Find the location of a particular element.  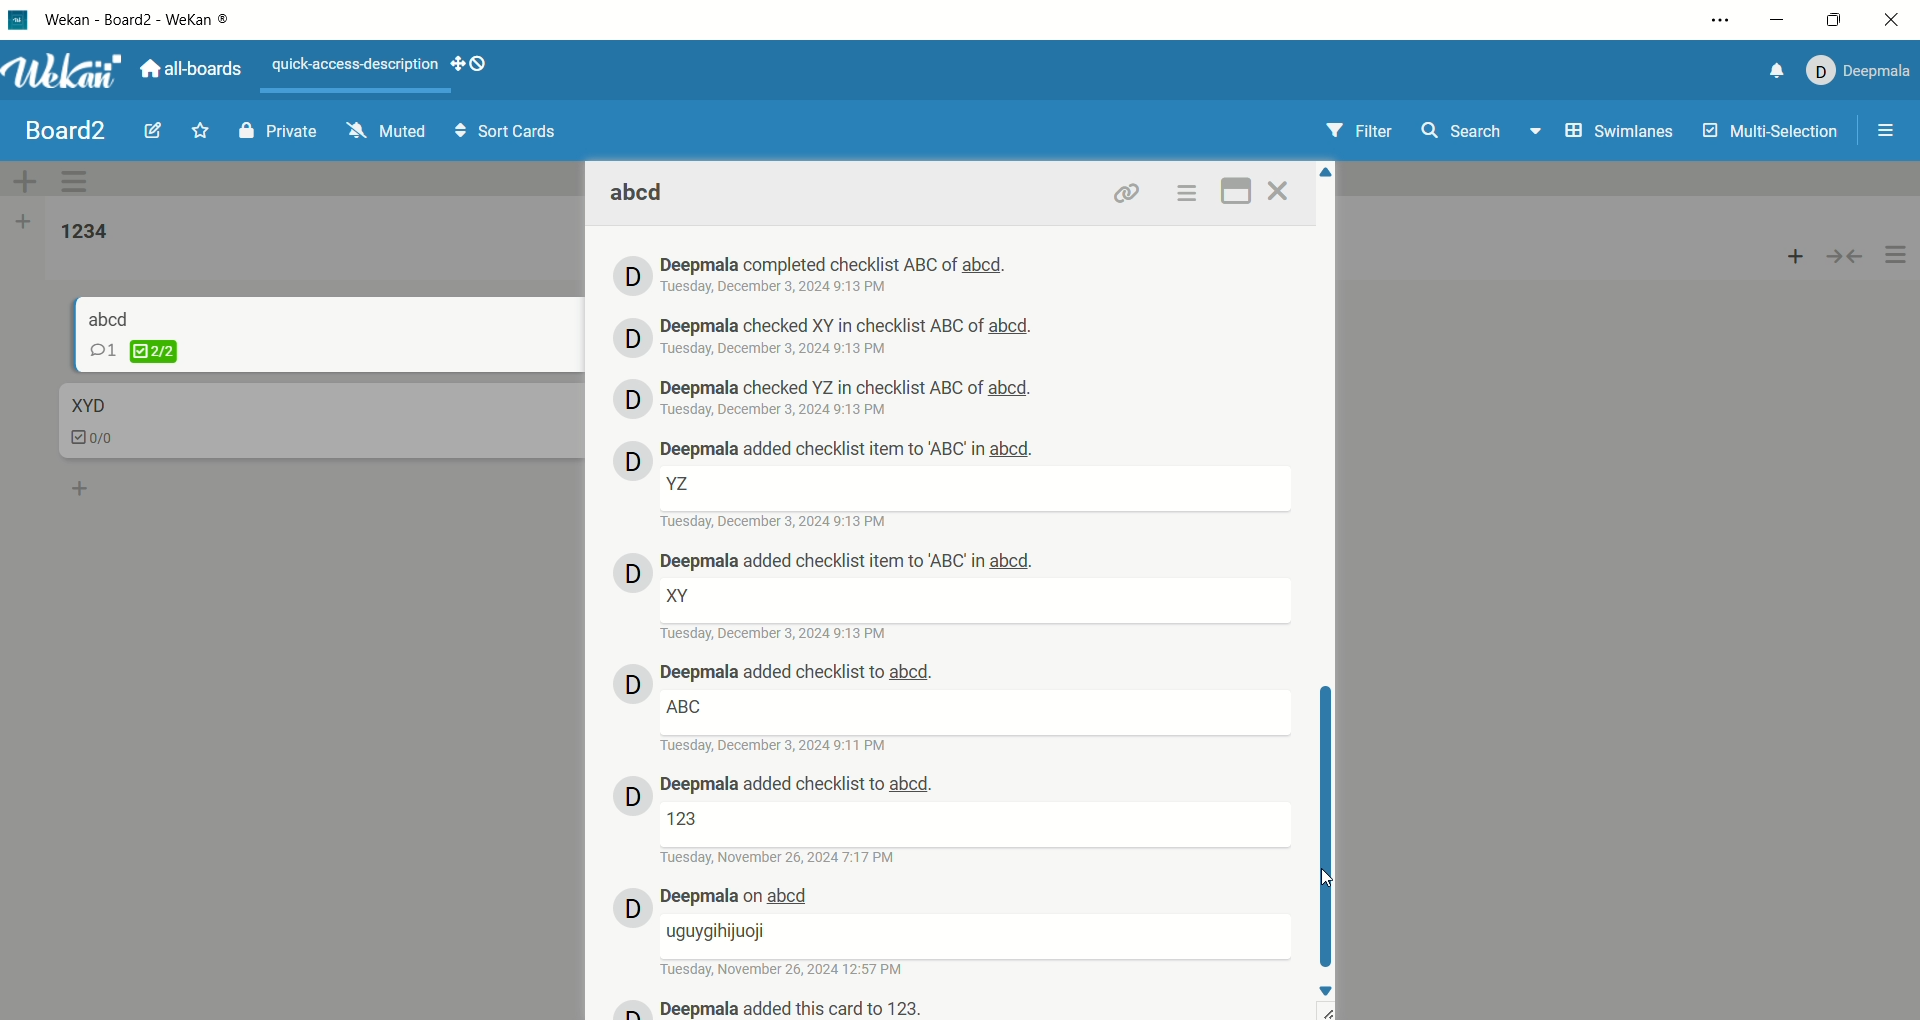

text is located at coordinates (684, 707).